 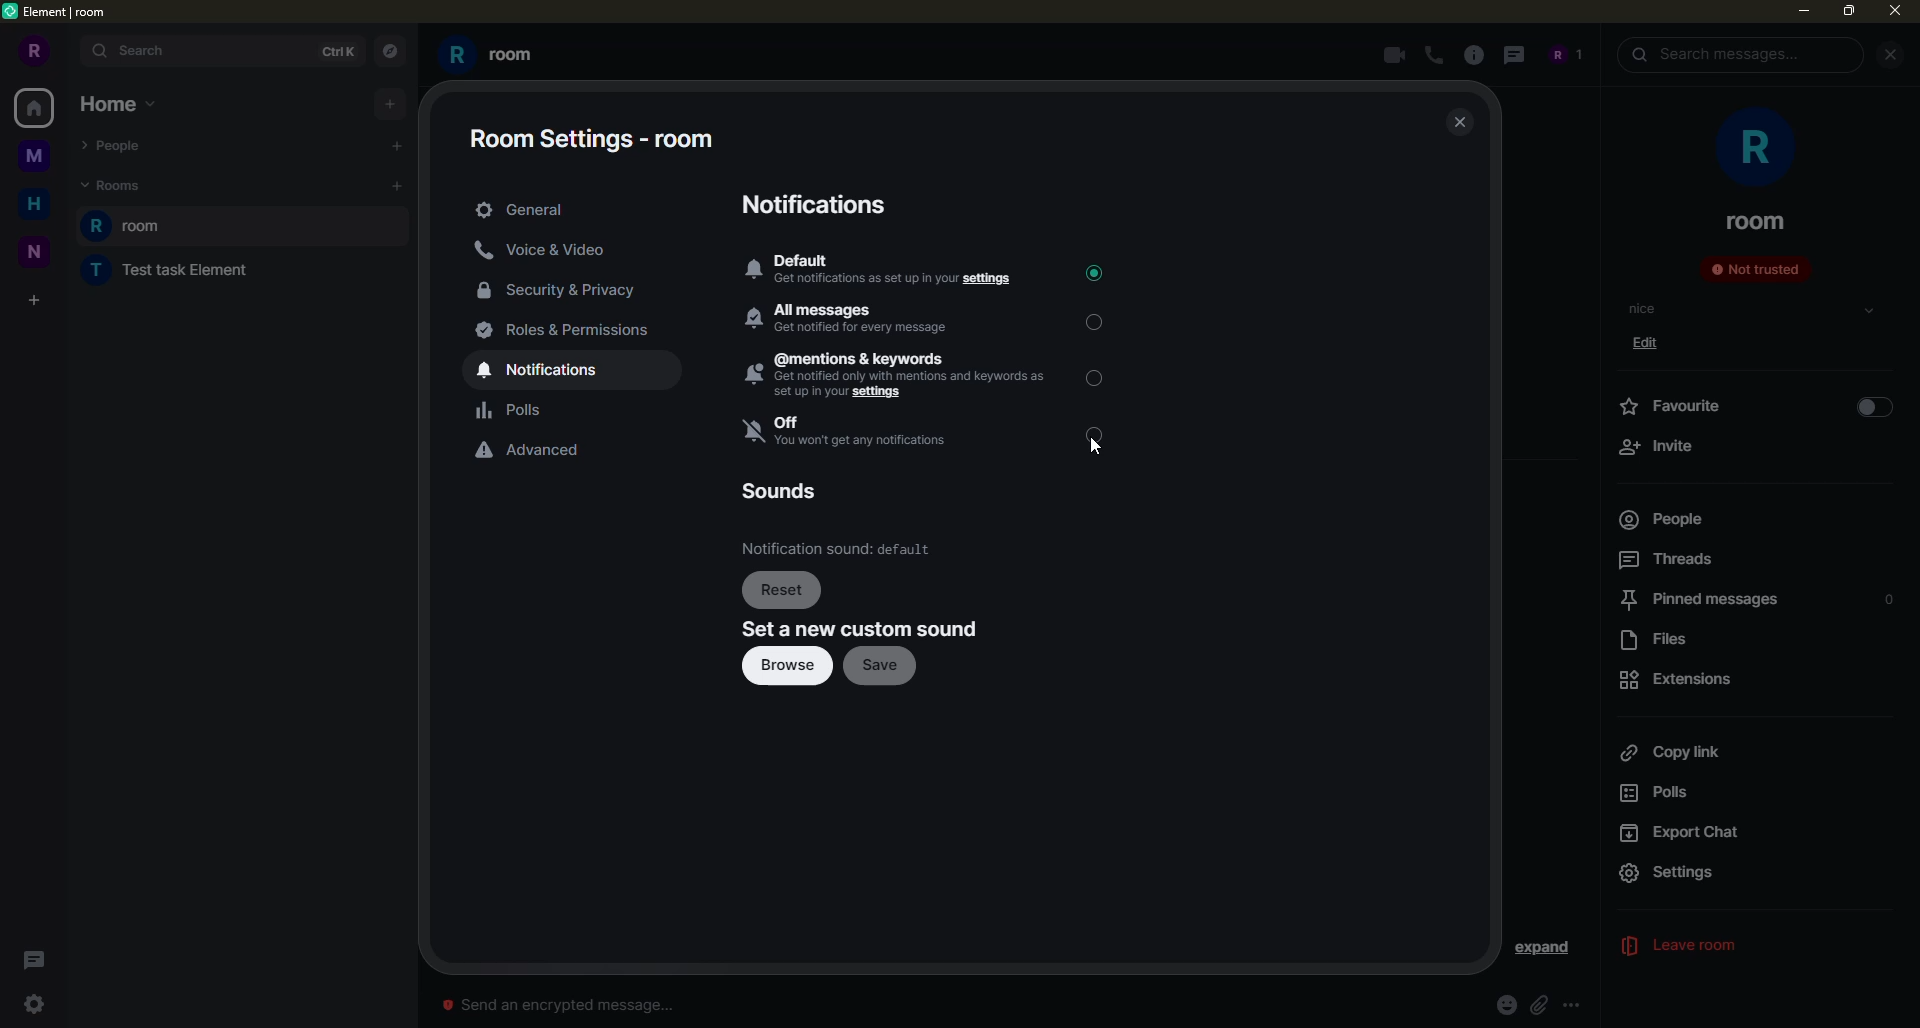 What do you see at coordinates (822, 203) in the screenshot?
I see `notifications` at bounding box center [822, 203].